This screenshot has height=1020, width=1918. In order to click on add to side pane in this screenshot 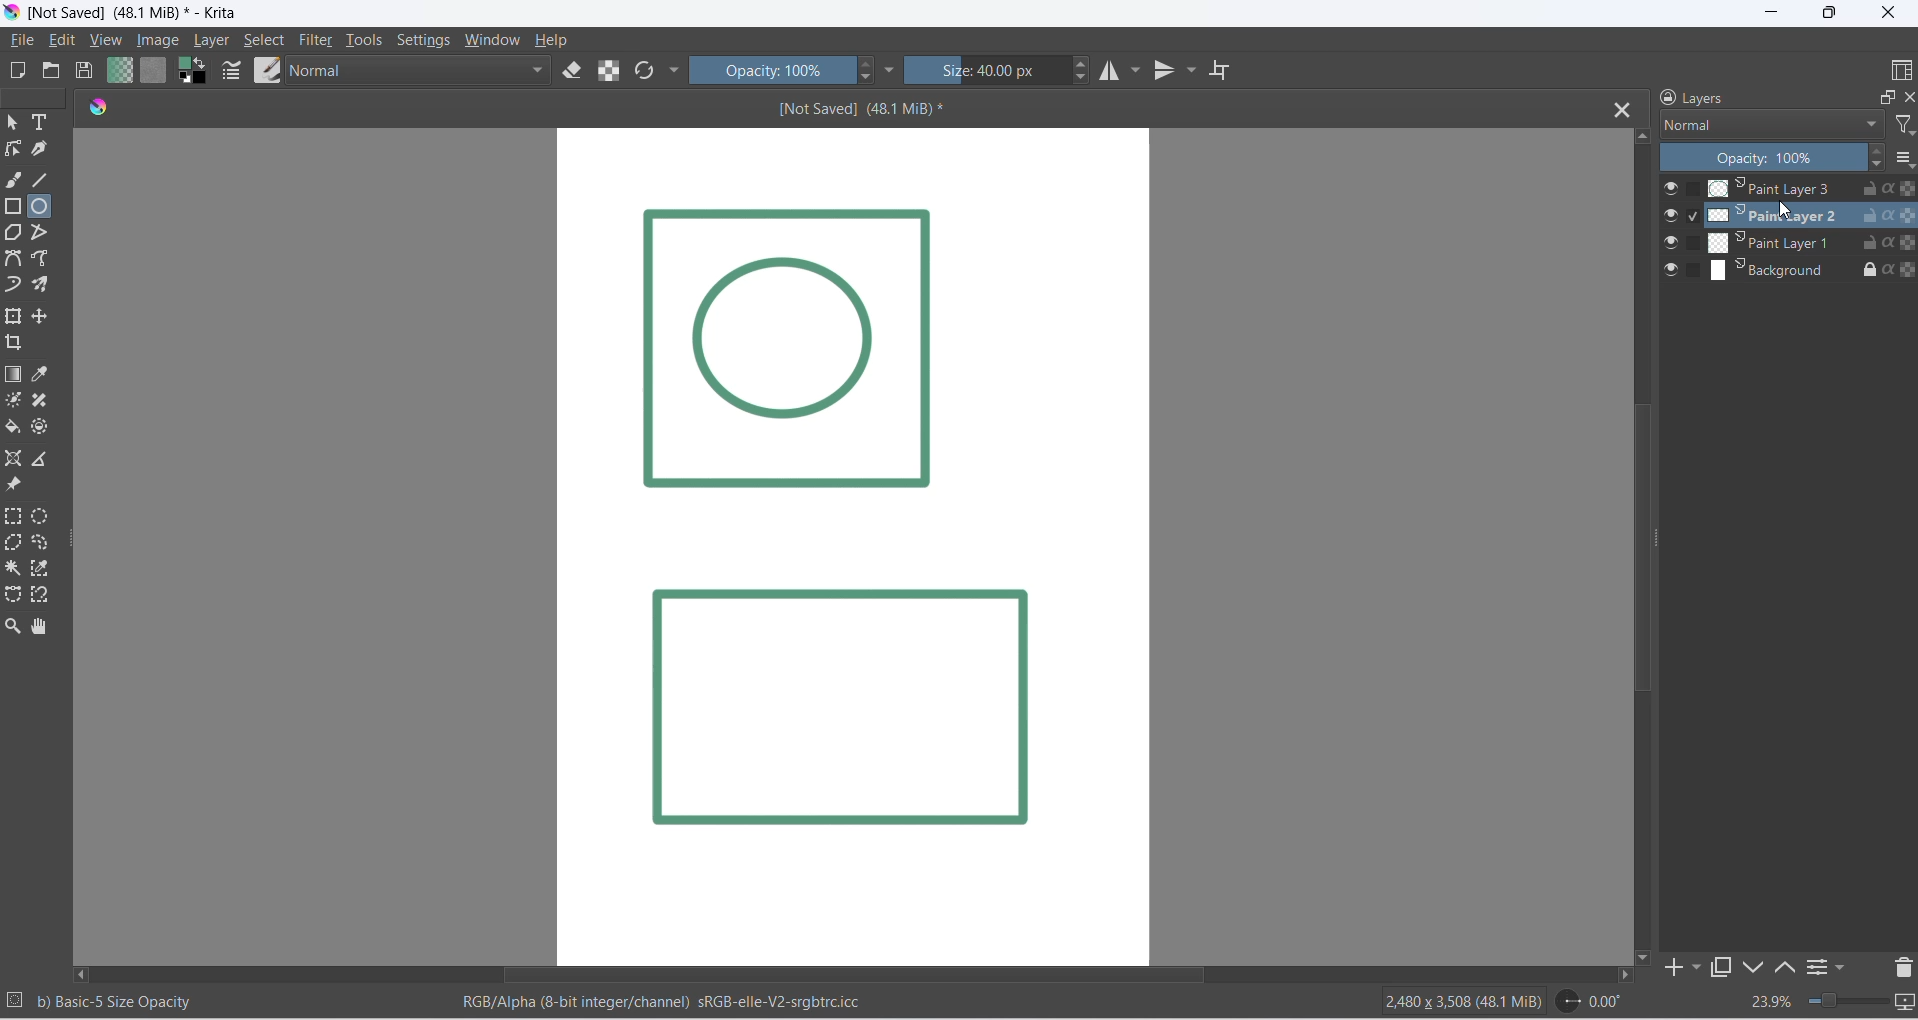, I will do `click(1684, 967)`.